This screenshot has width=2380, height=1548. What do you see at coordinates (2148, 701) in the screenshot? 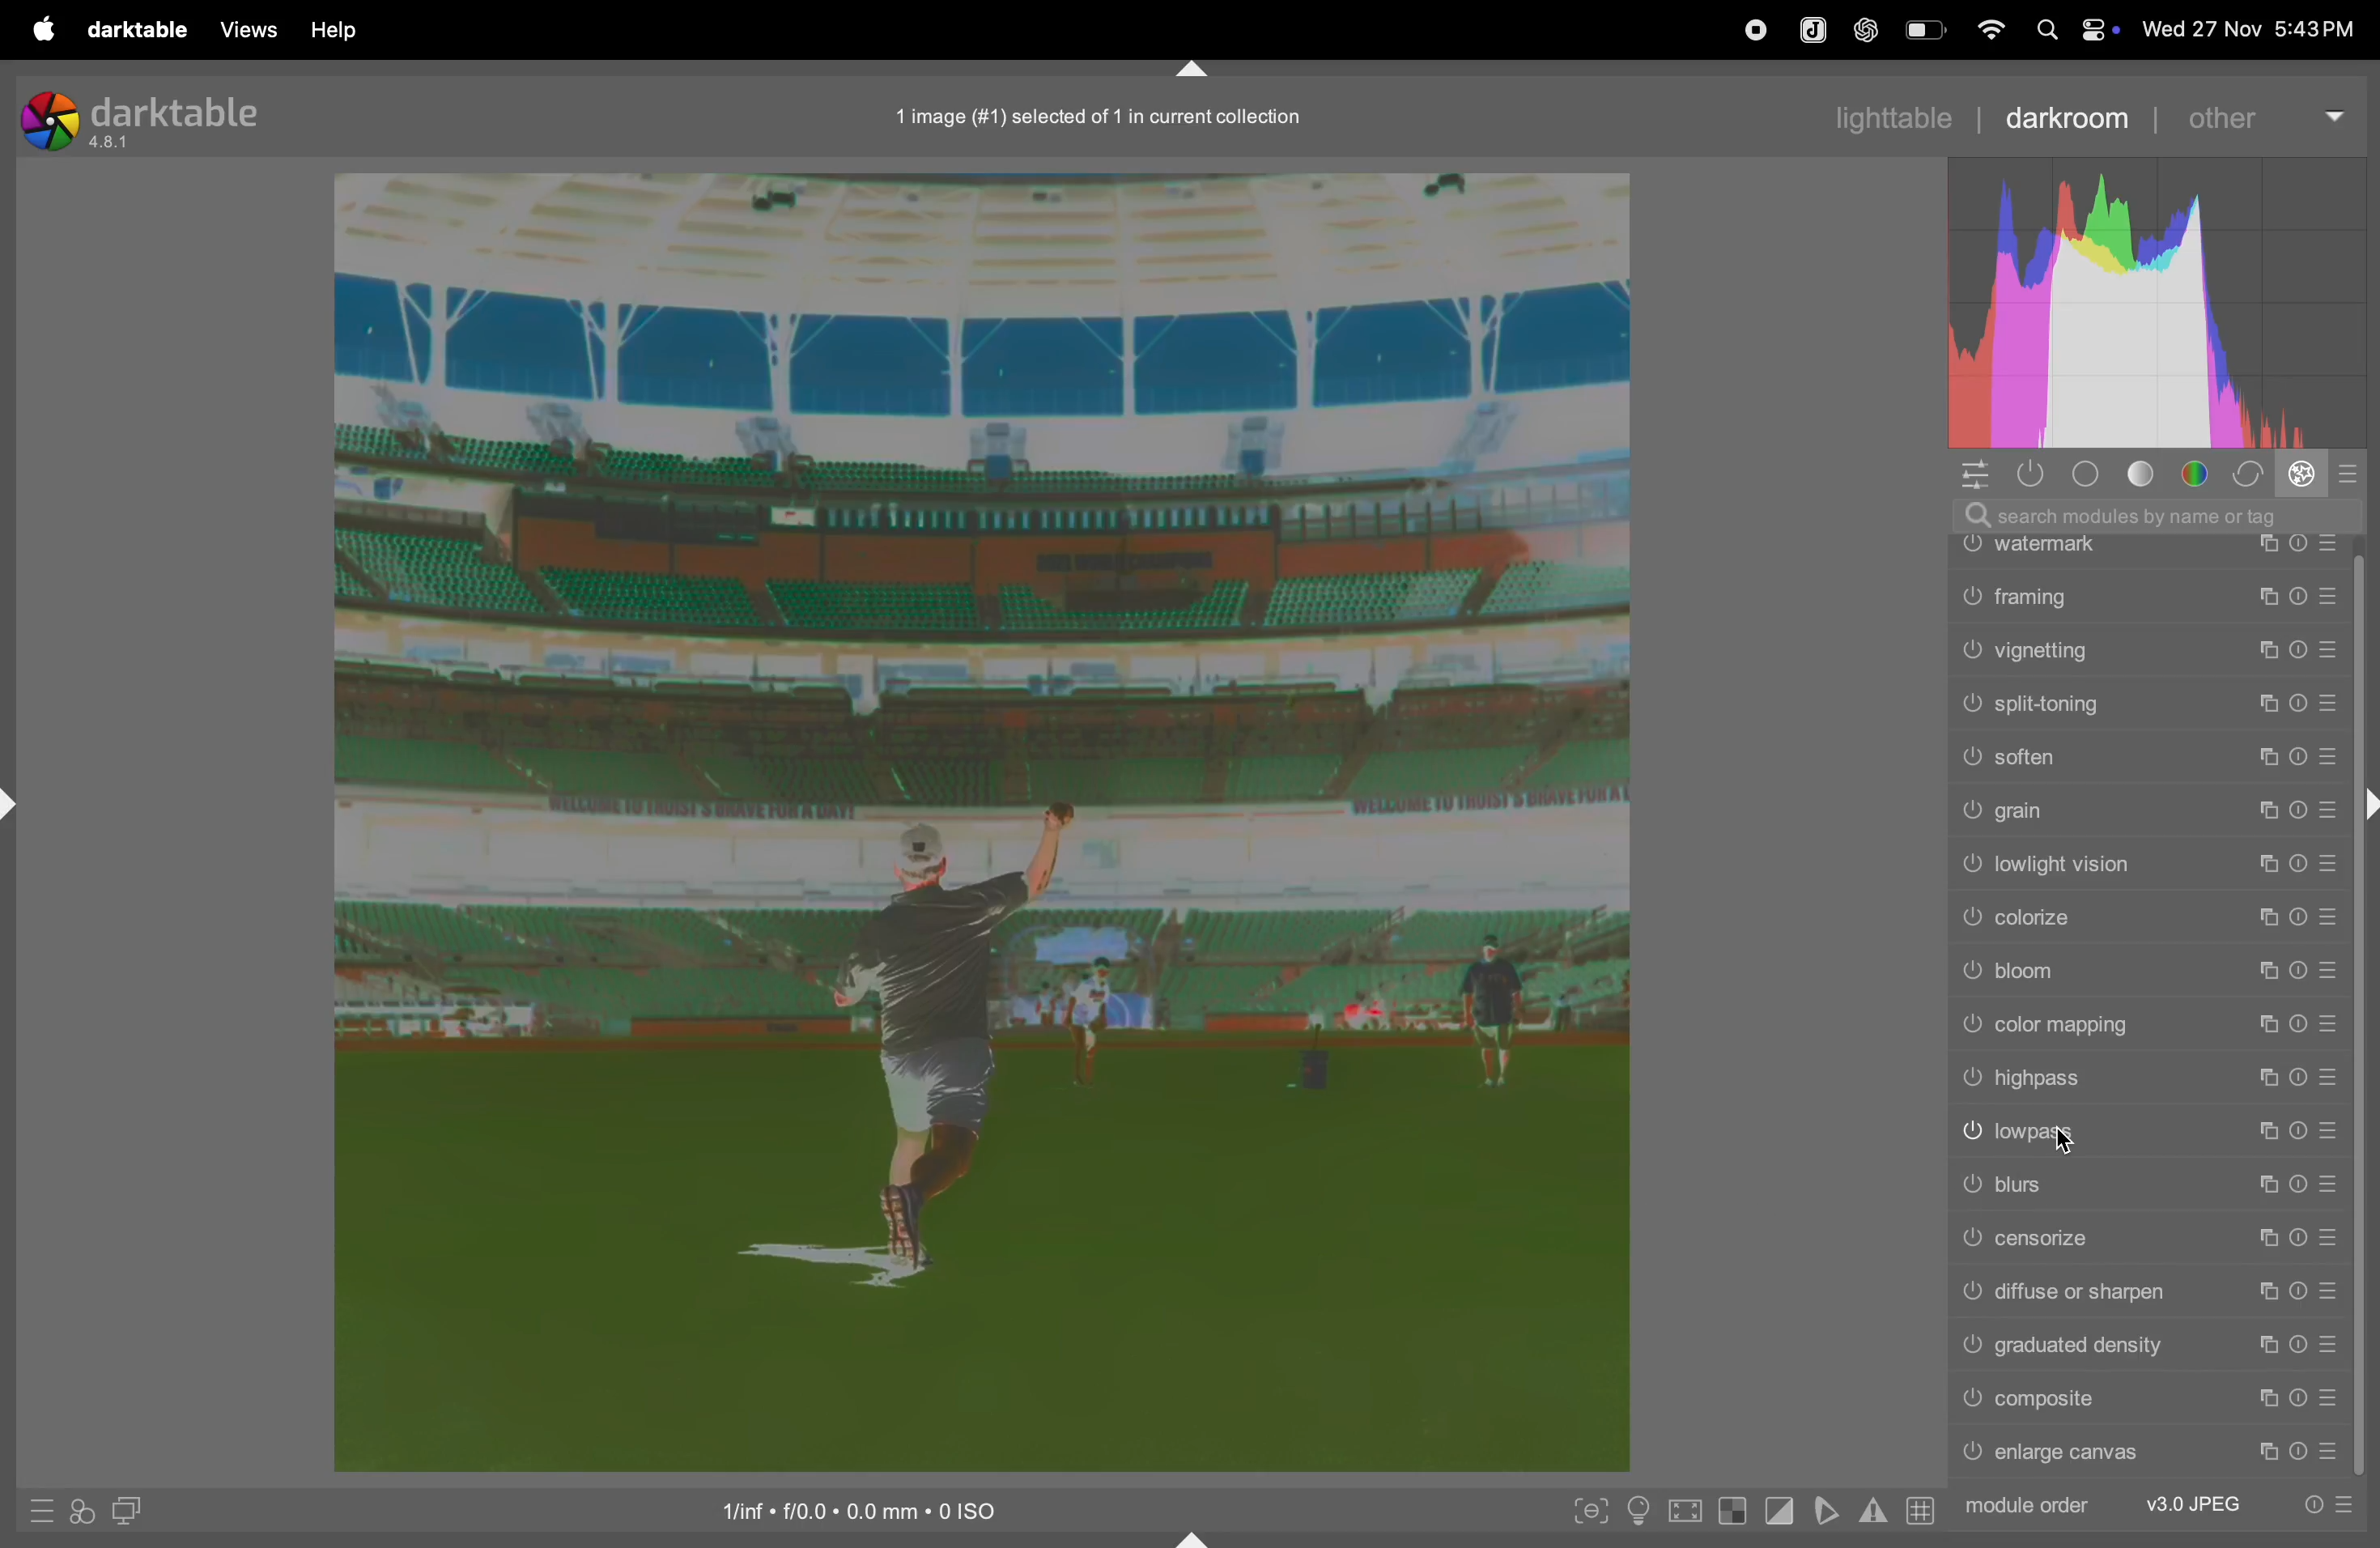
I see `split toning` at bounding box center [2148, 701].